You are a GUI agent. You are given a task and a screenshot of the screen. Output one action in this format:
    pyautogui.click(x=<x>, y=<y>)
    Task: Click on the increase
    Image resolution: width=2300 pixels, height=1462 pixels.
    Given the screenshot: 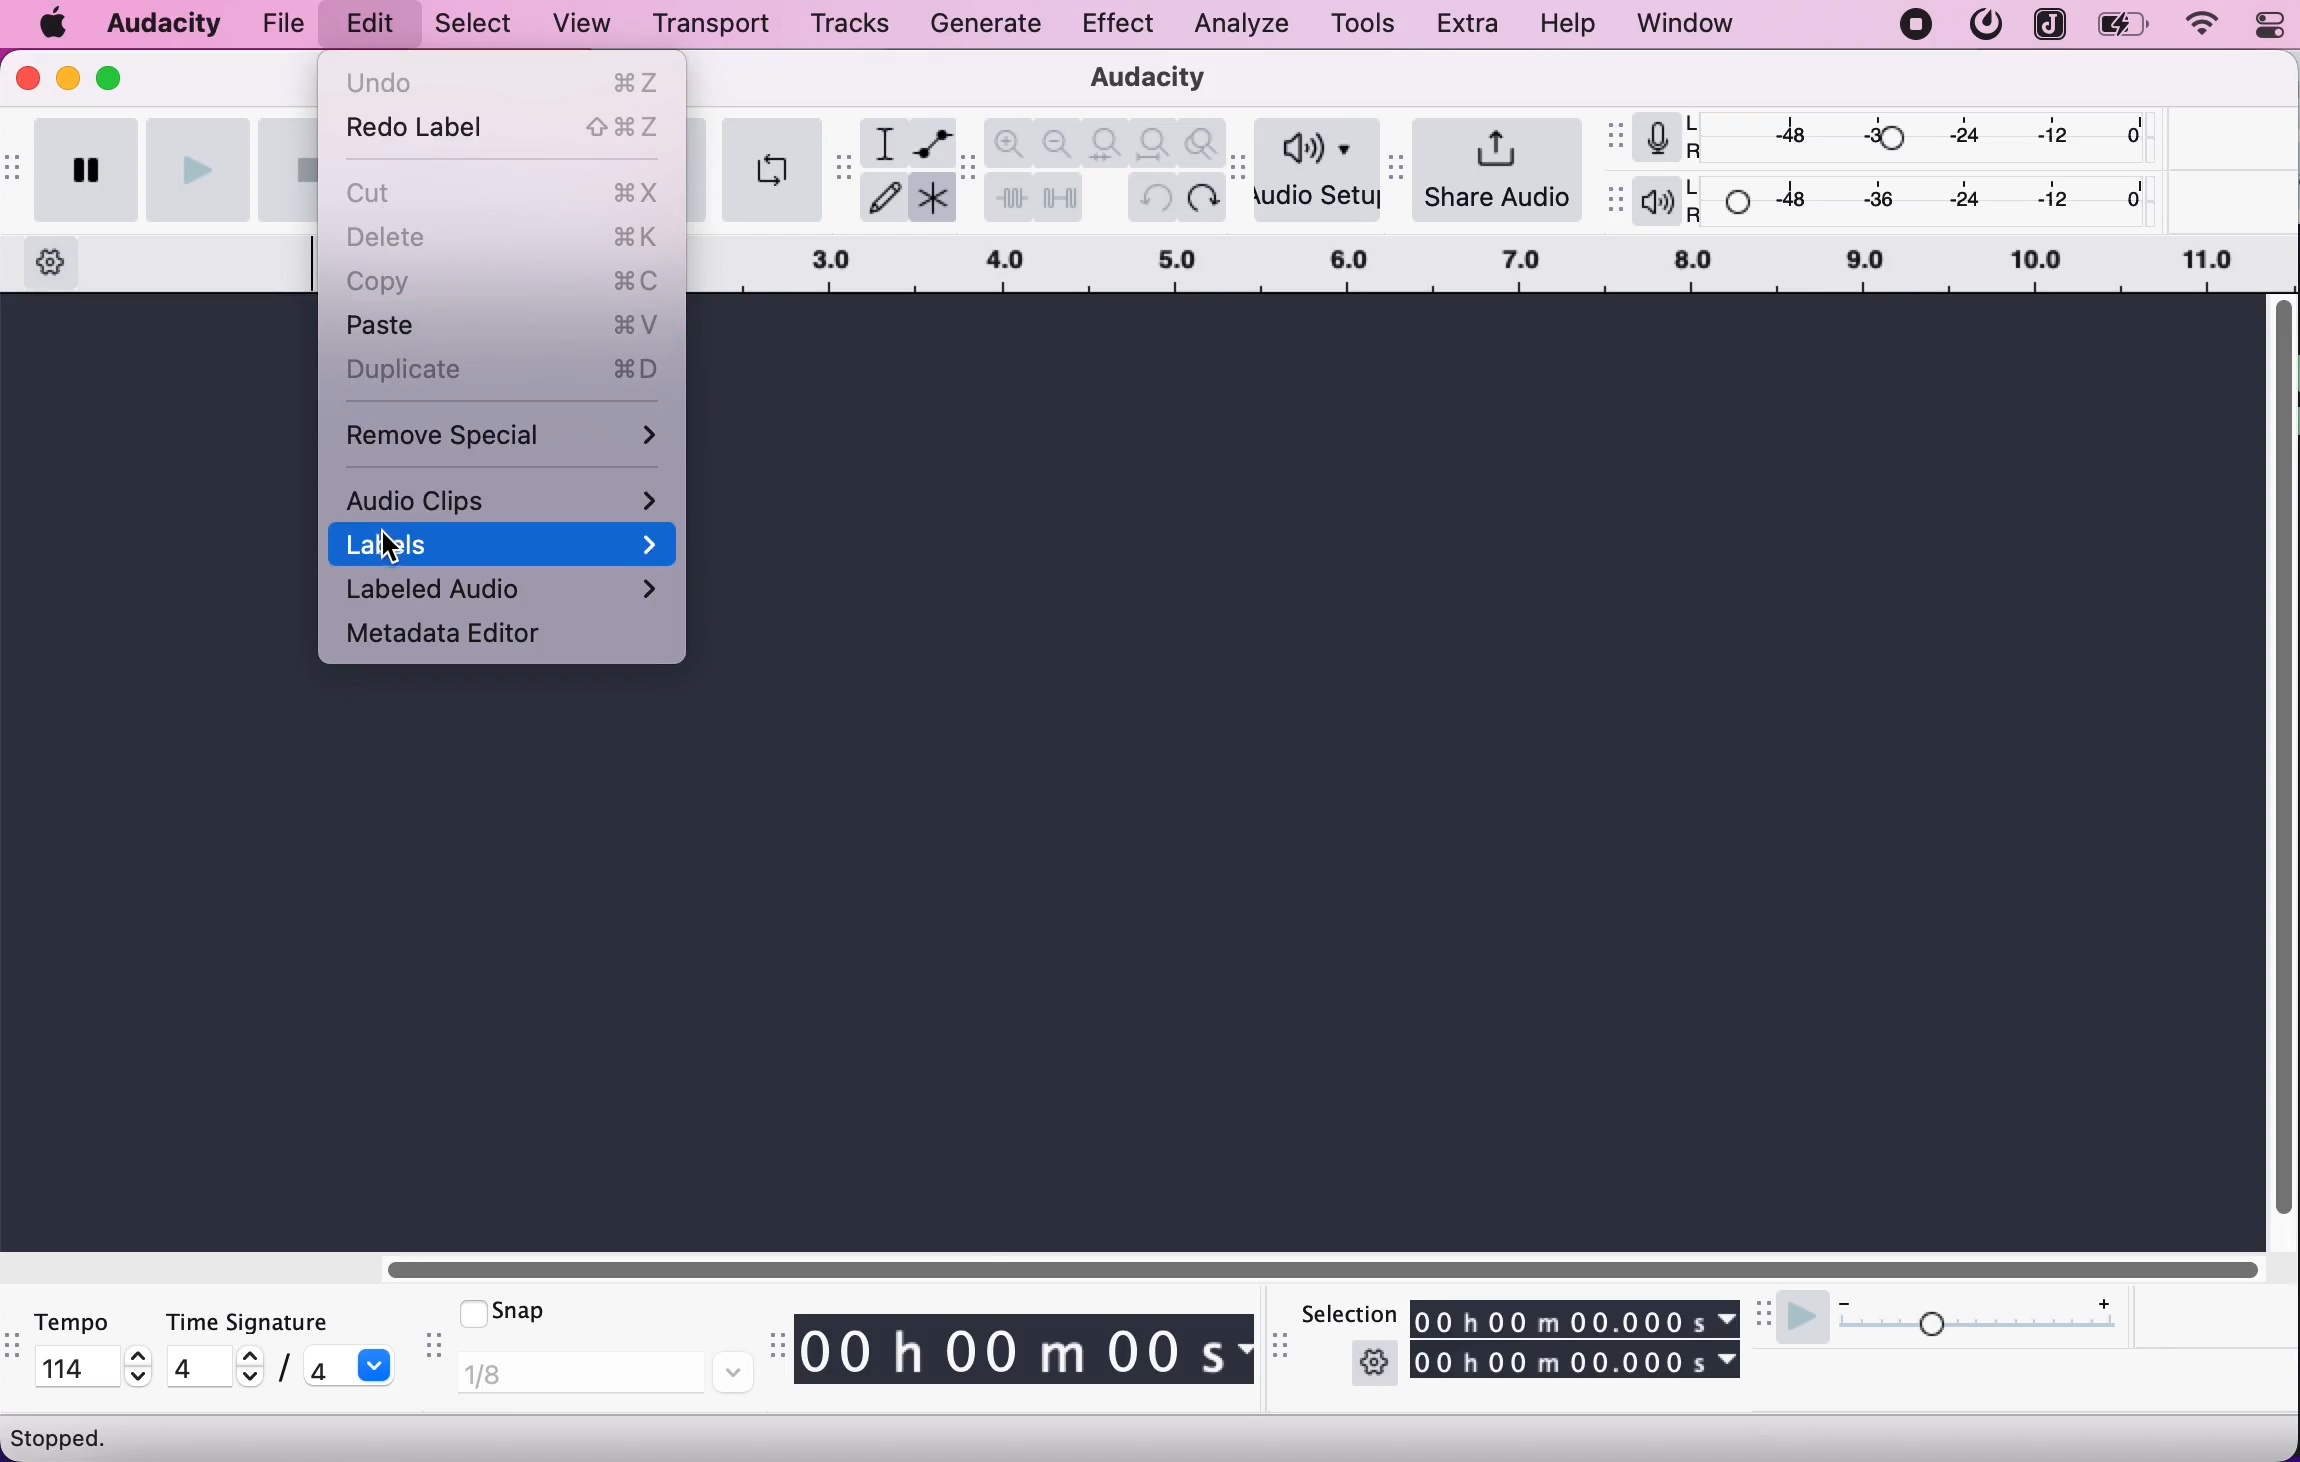 What is the action you would take?
    pyautogui.click(x=139, y=1356)
    